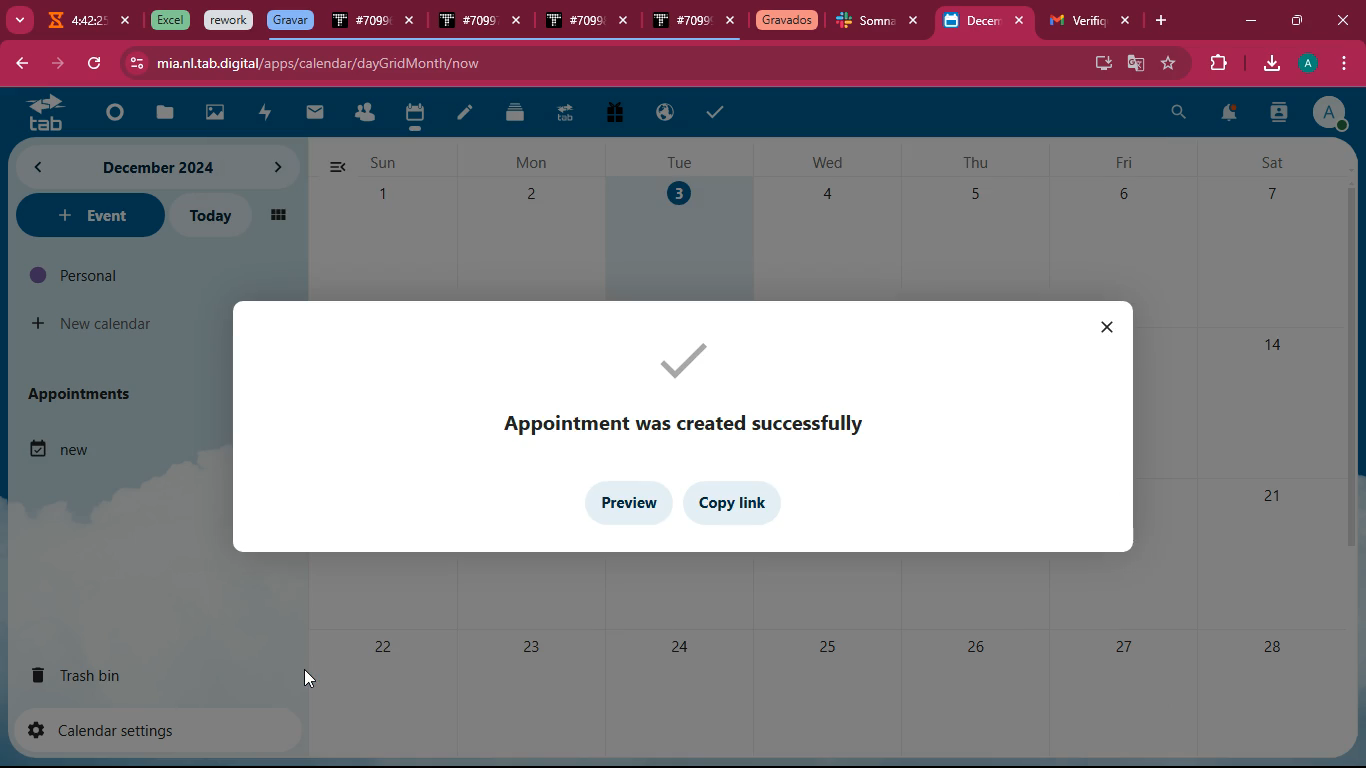 The image size is (1366, 768). Describe the element at coordinates (738, 504) in the screenshot. I see `copy link` at that location.